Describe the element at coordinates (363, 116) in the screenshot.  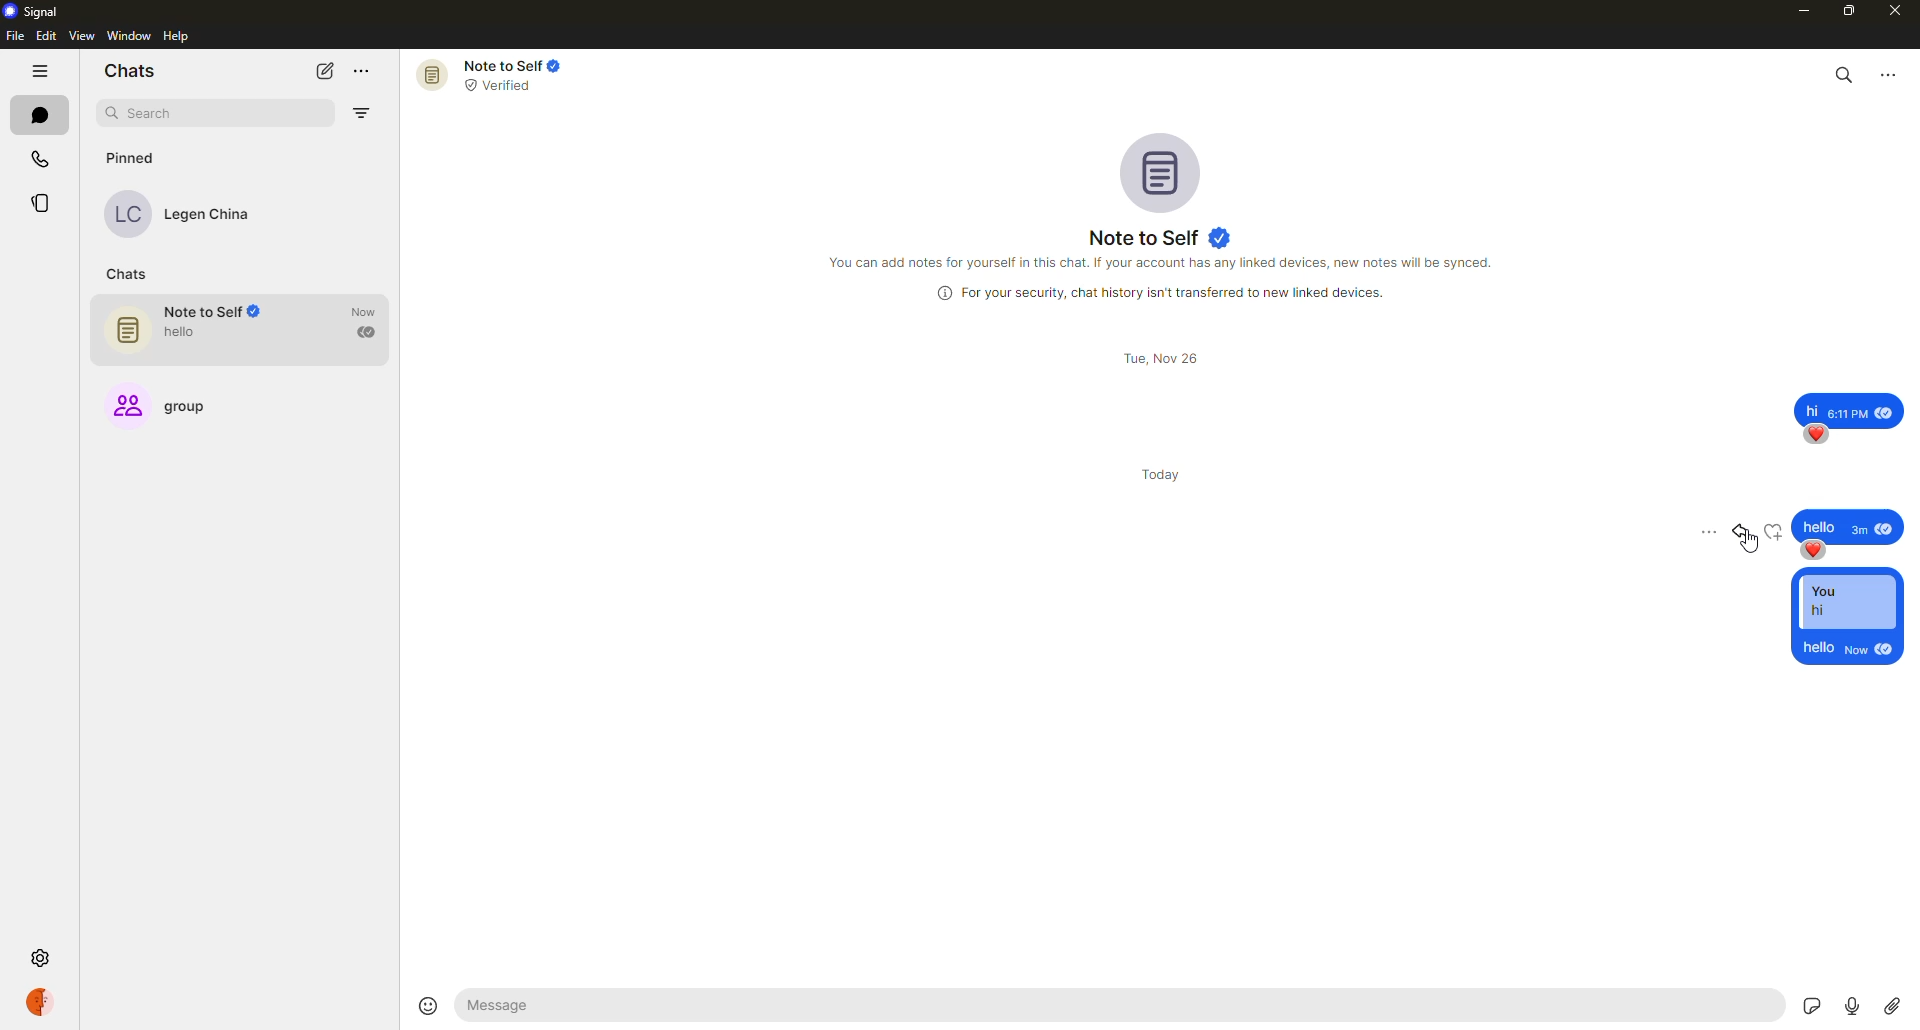
I see `filter` at that location.